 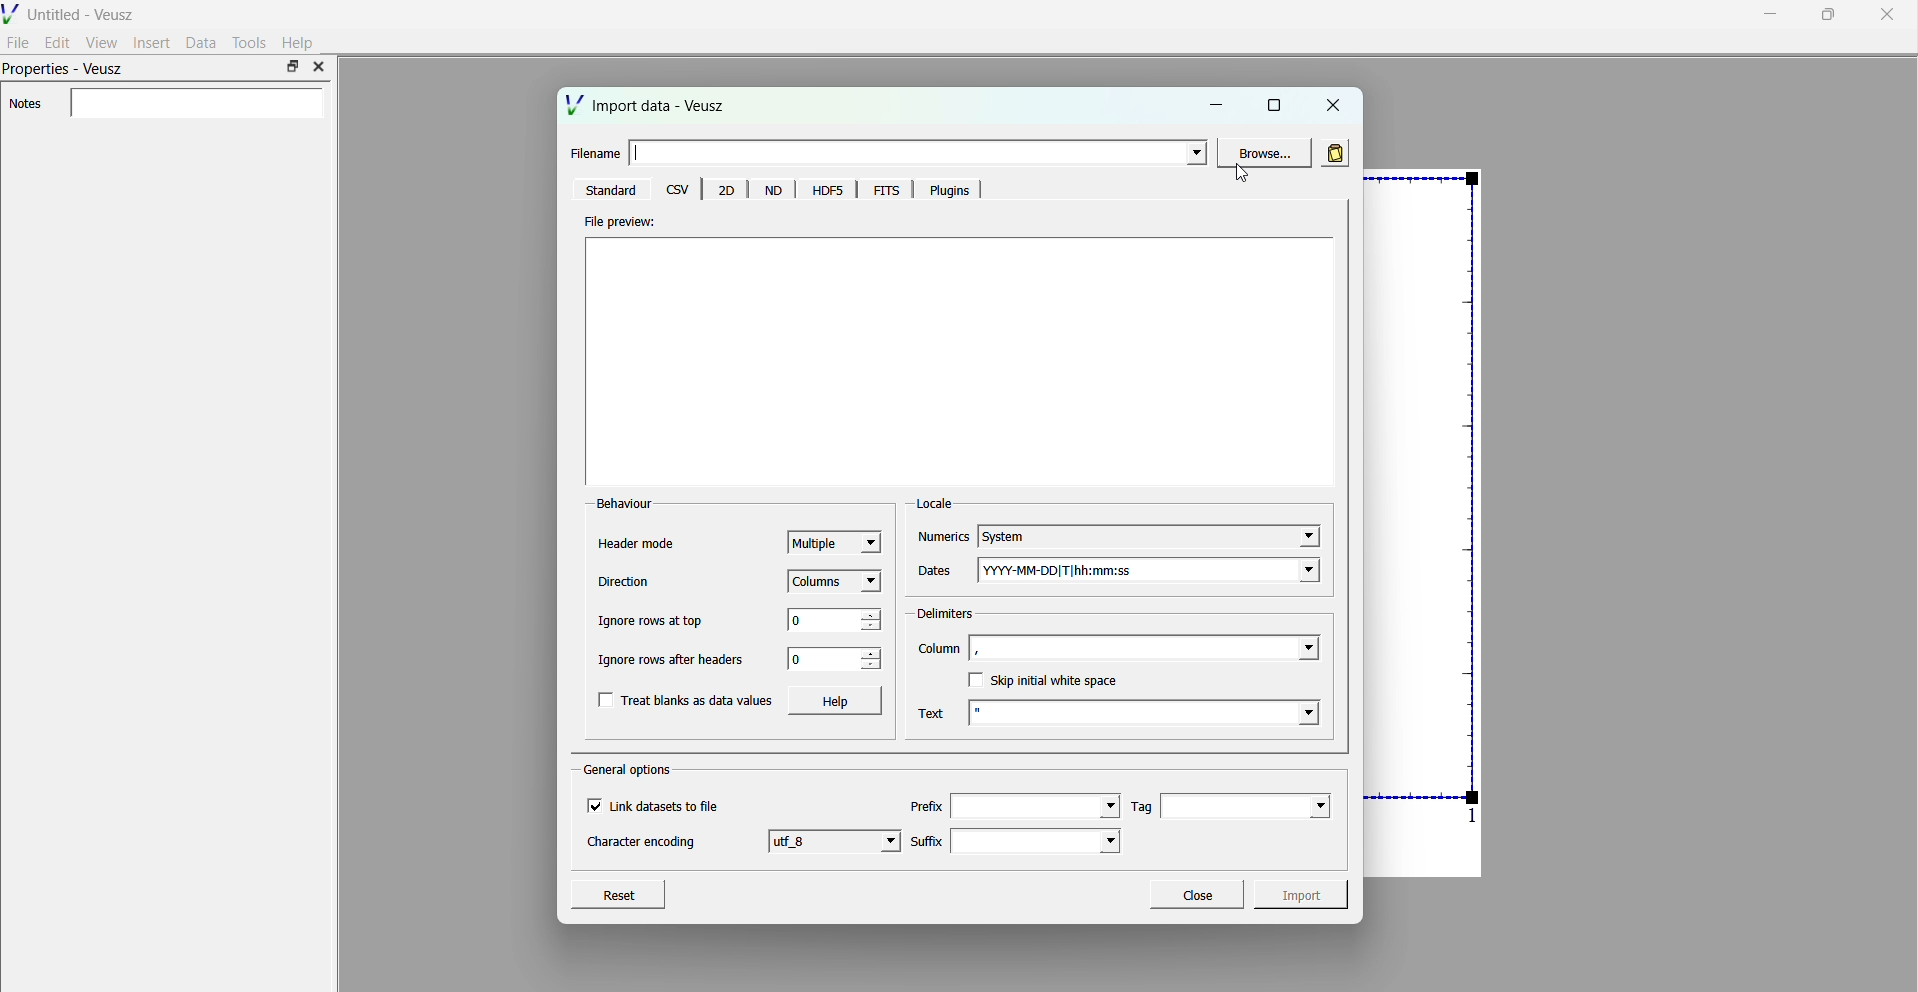 What do you see at coordinates (835, 540) in the screenshot?
I see `Multiple` at bounding box center [835, 540].